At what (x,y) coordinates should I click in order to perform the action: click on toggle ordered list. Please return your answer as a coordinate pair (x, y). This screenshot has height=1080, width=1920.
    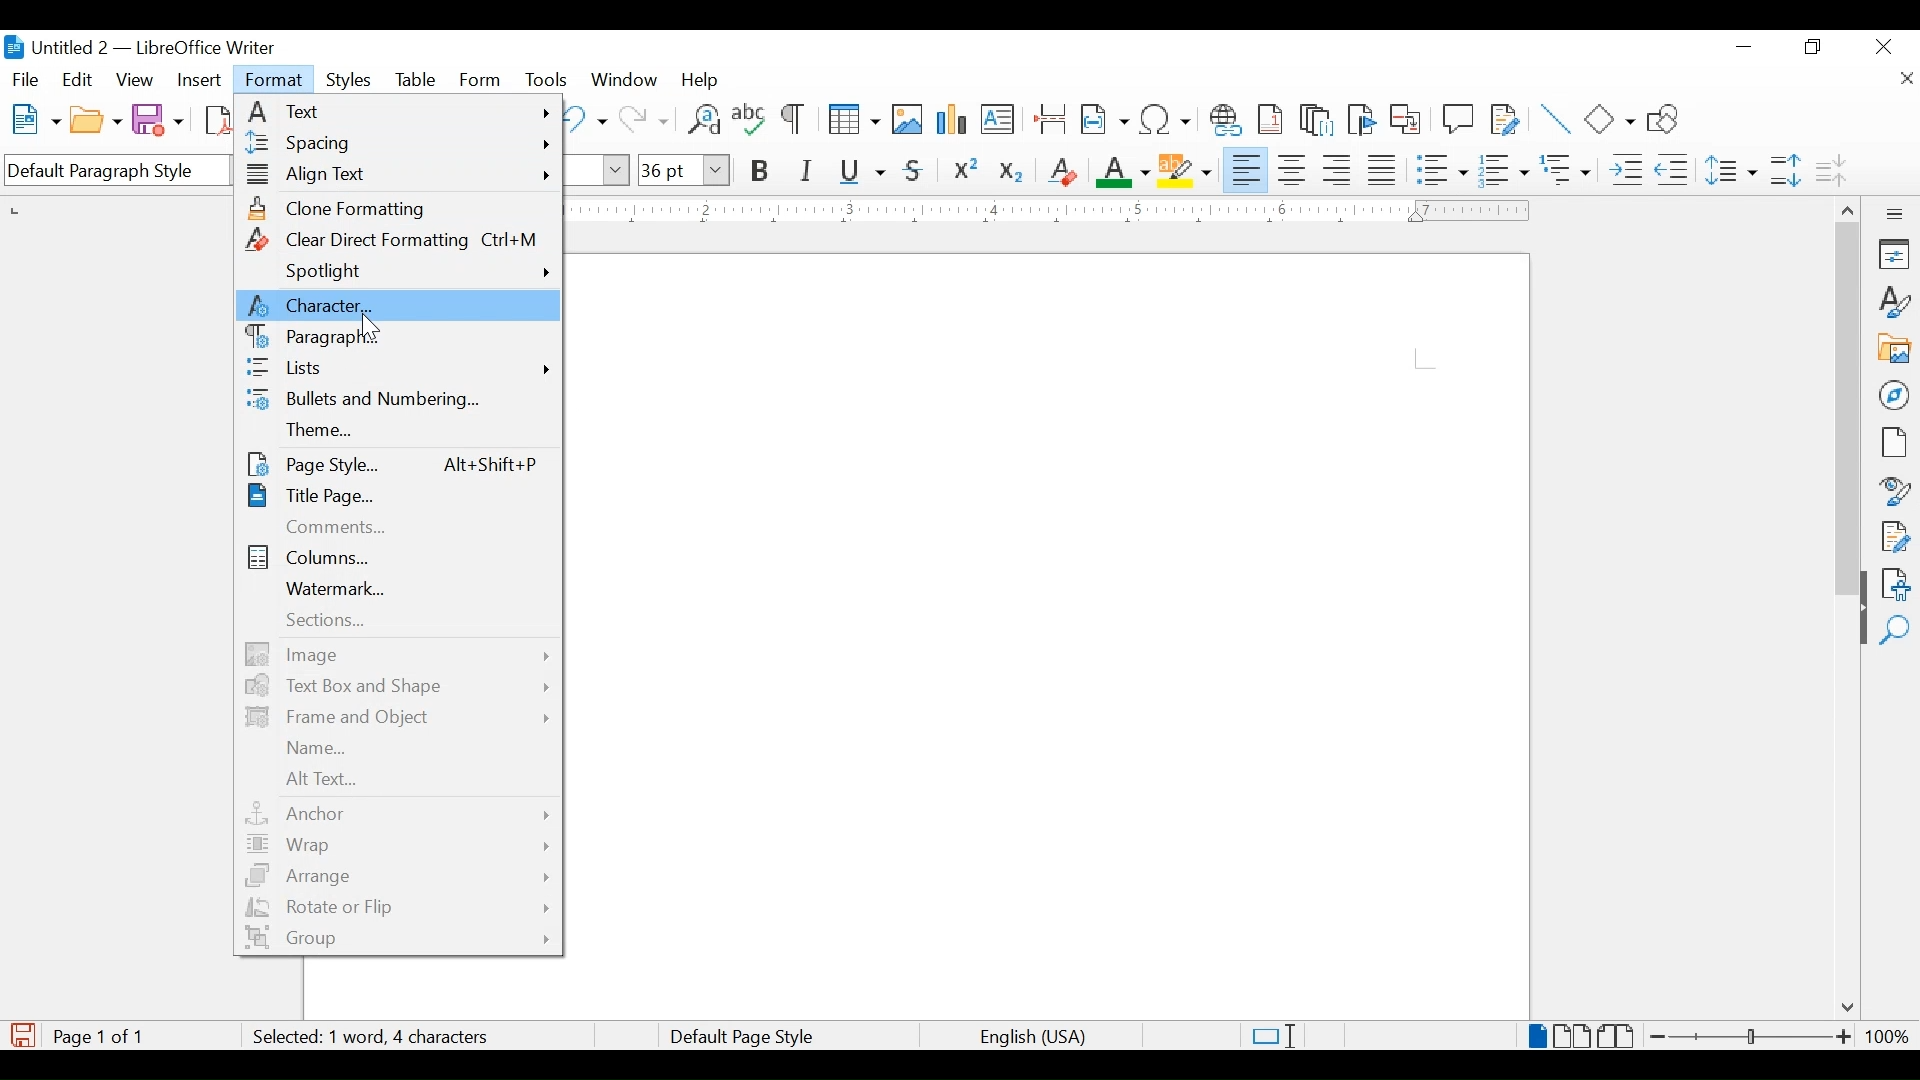
    Looking at the image, I should click on (1503, 169).